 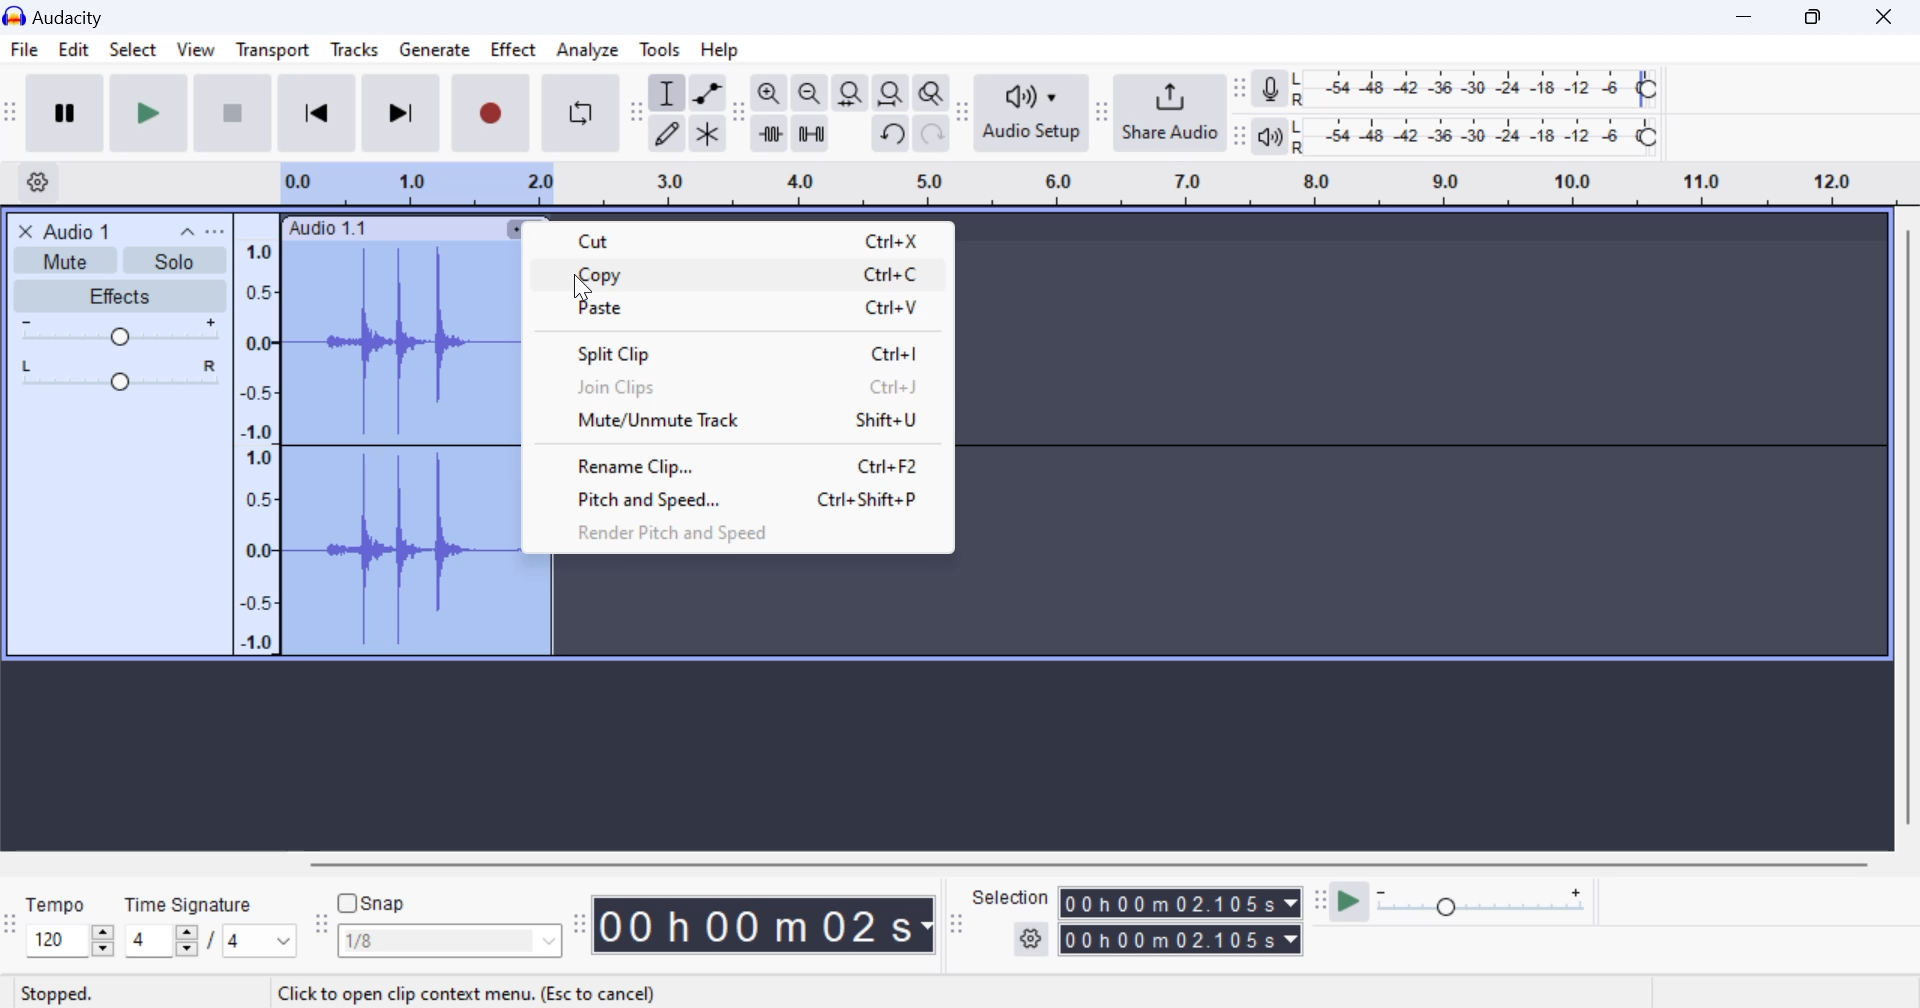 What do you see at coordinates (1349, 903) in the screenshot?
I see `play at speed` at bounding box center [1349, 903].